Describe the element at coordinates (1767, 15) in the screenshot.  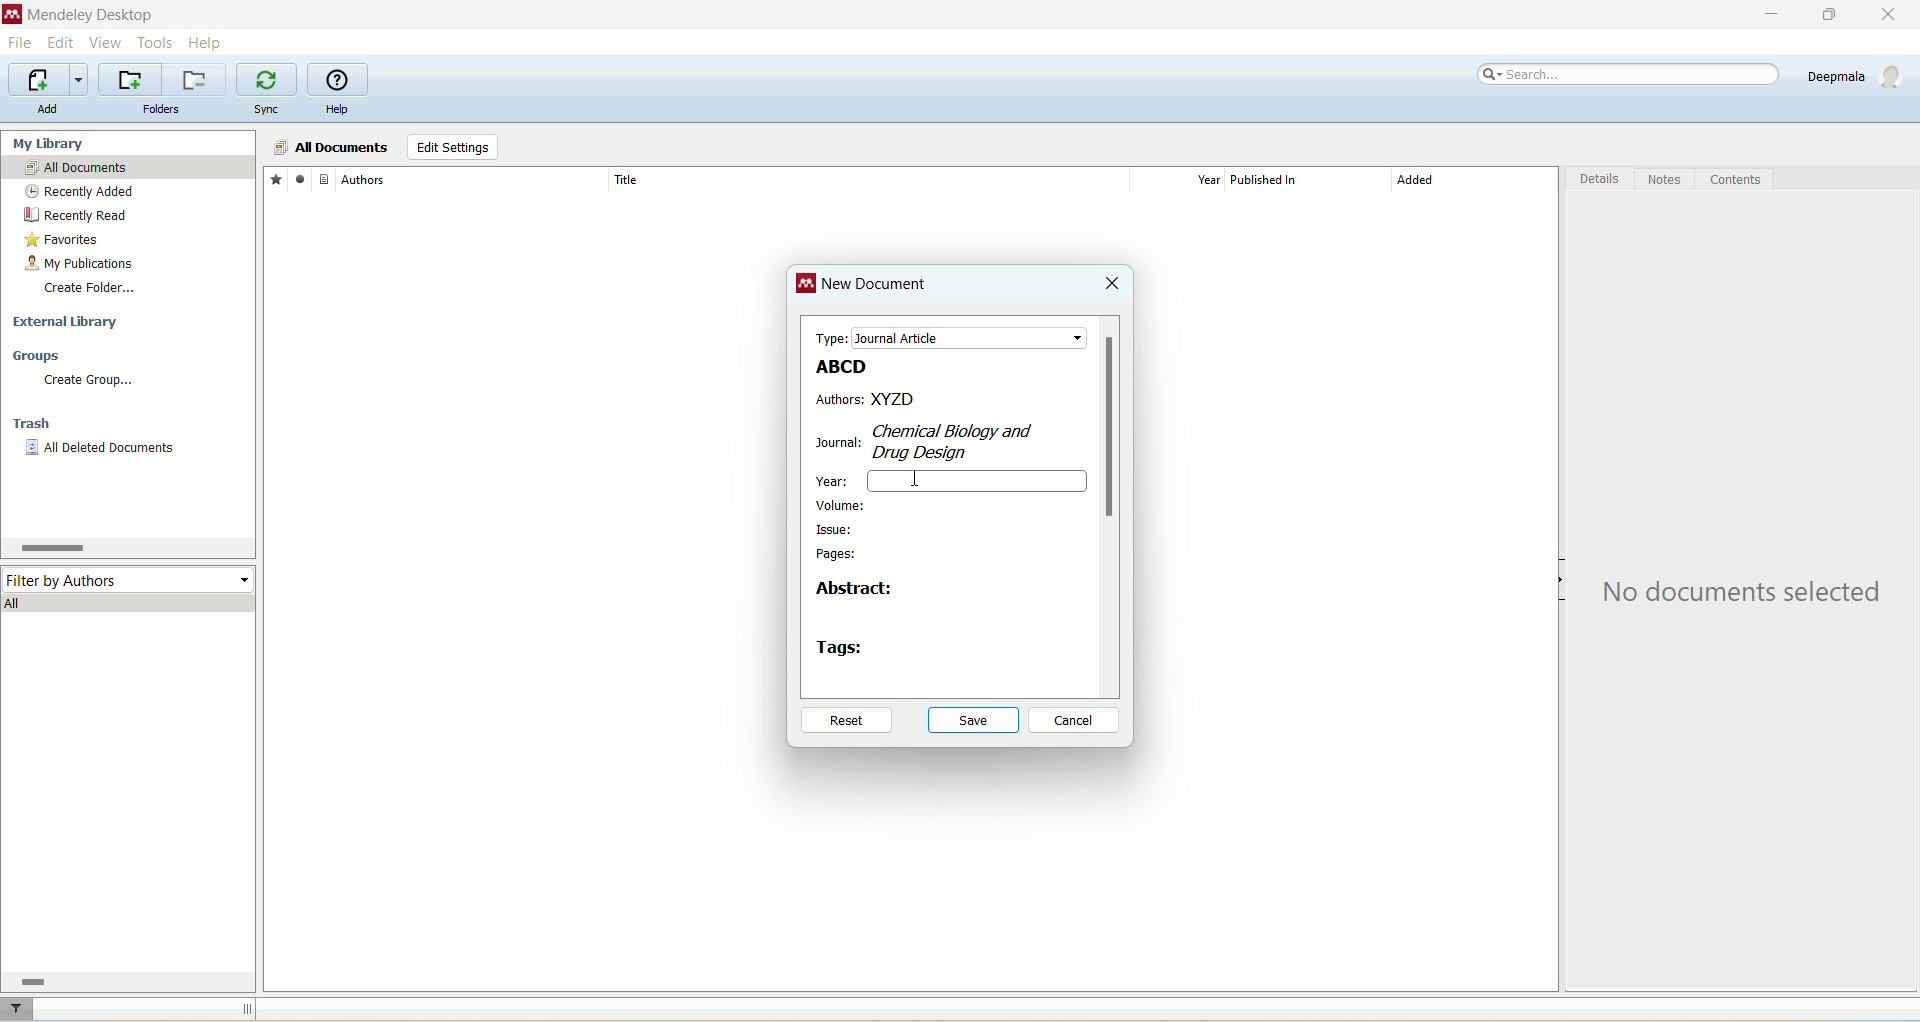
I see `minimize` at that location.